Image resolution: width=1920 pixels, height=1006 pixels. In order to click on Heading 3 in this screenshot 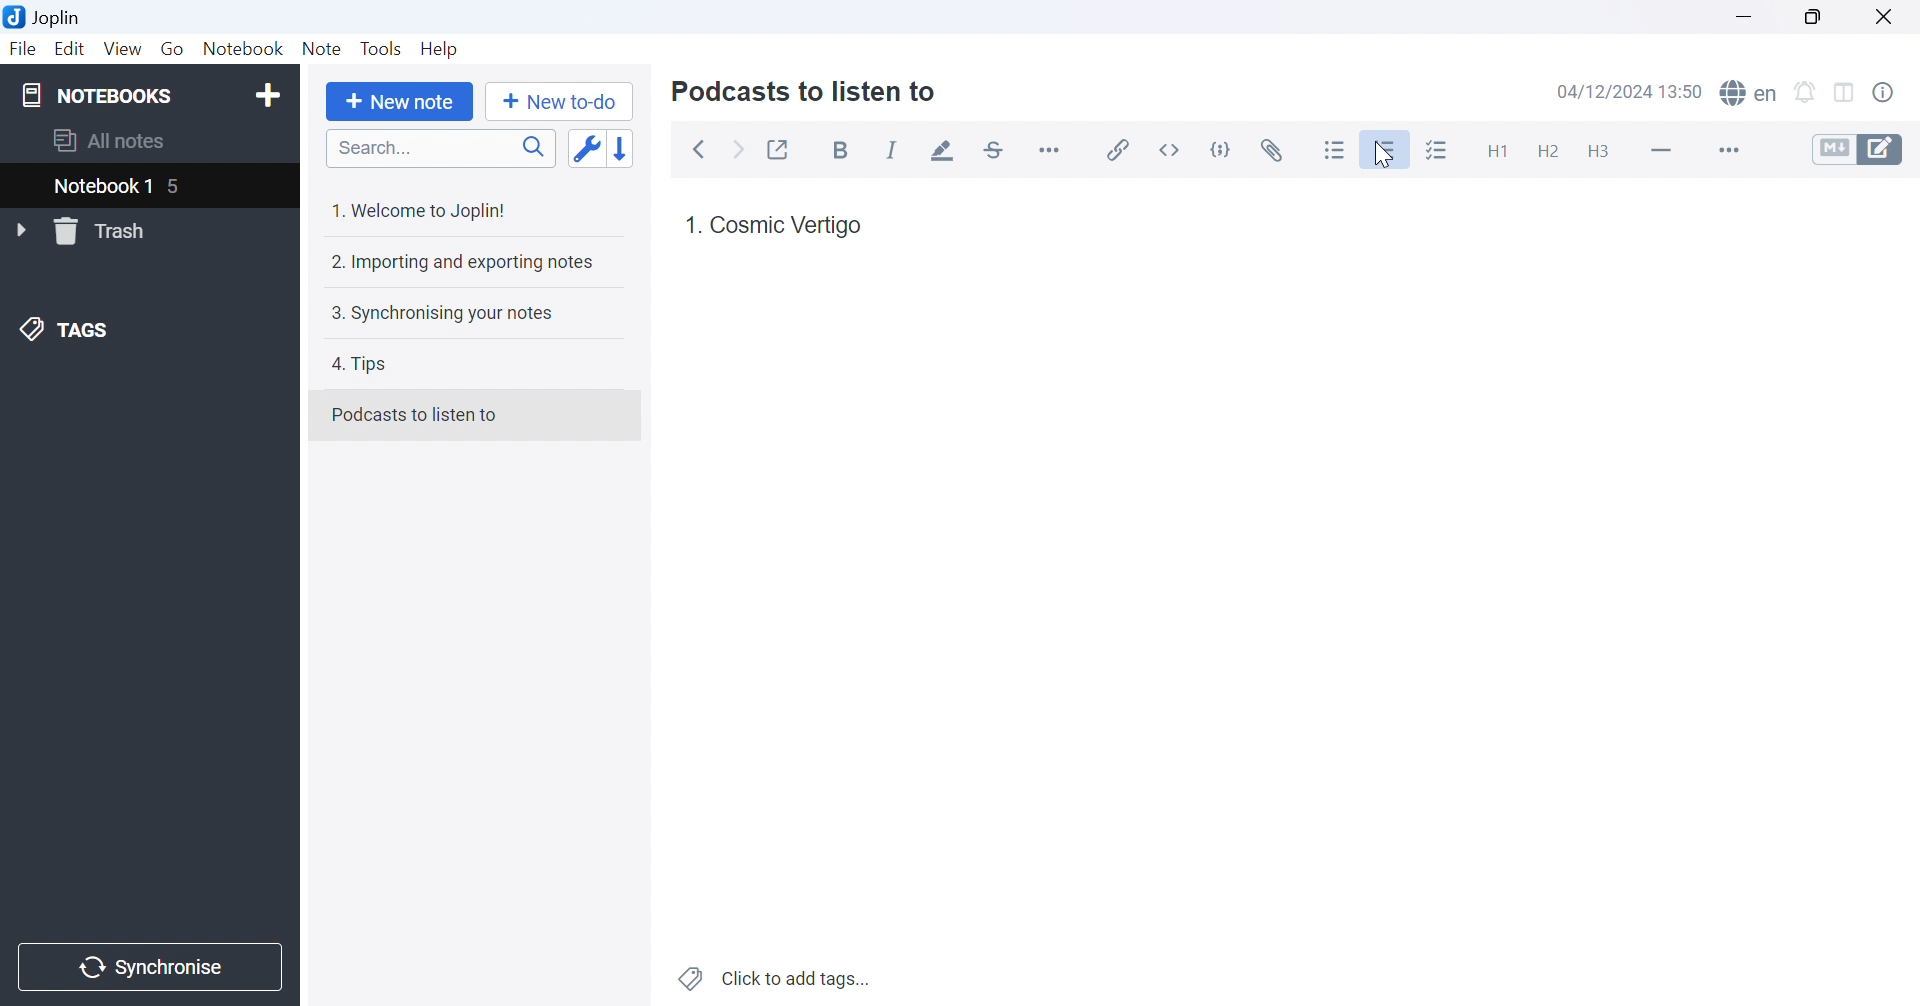, I will do `click(1600, 152)`.